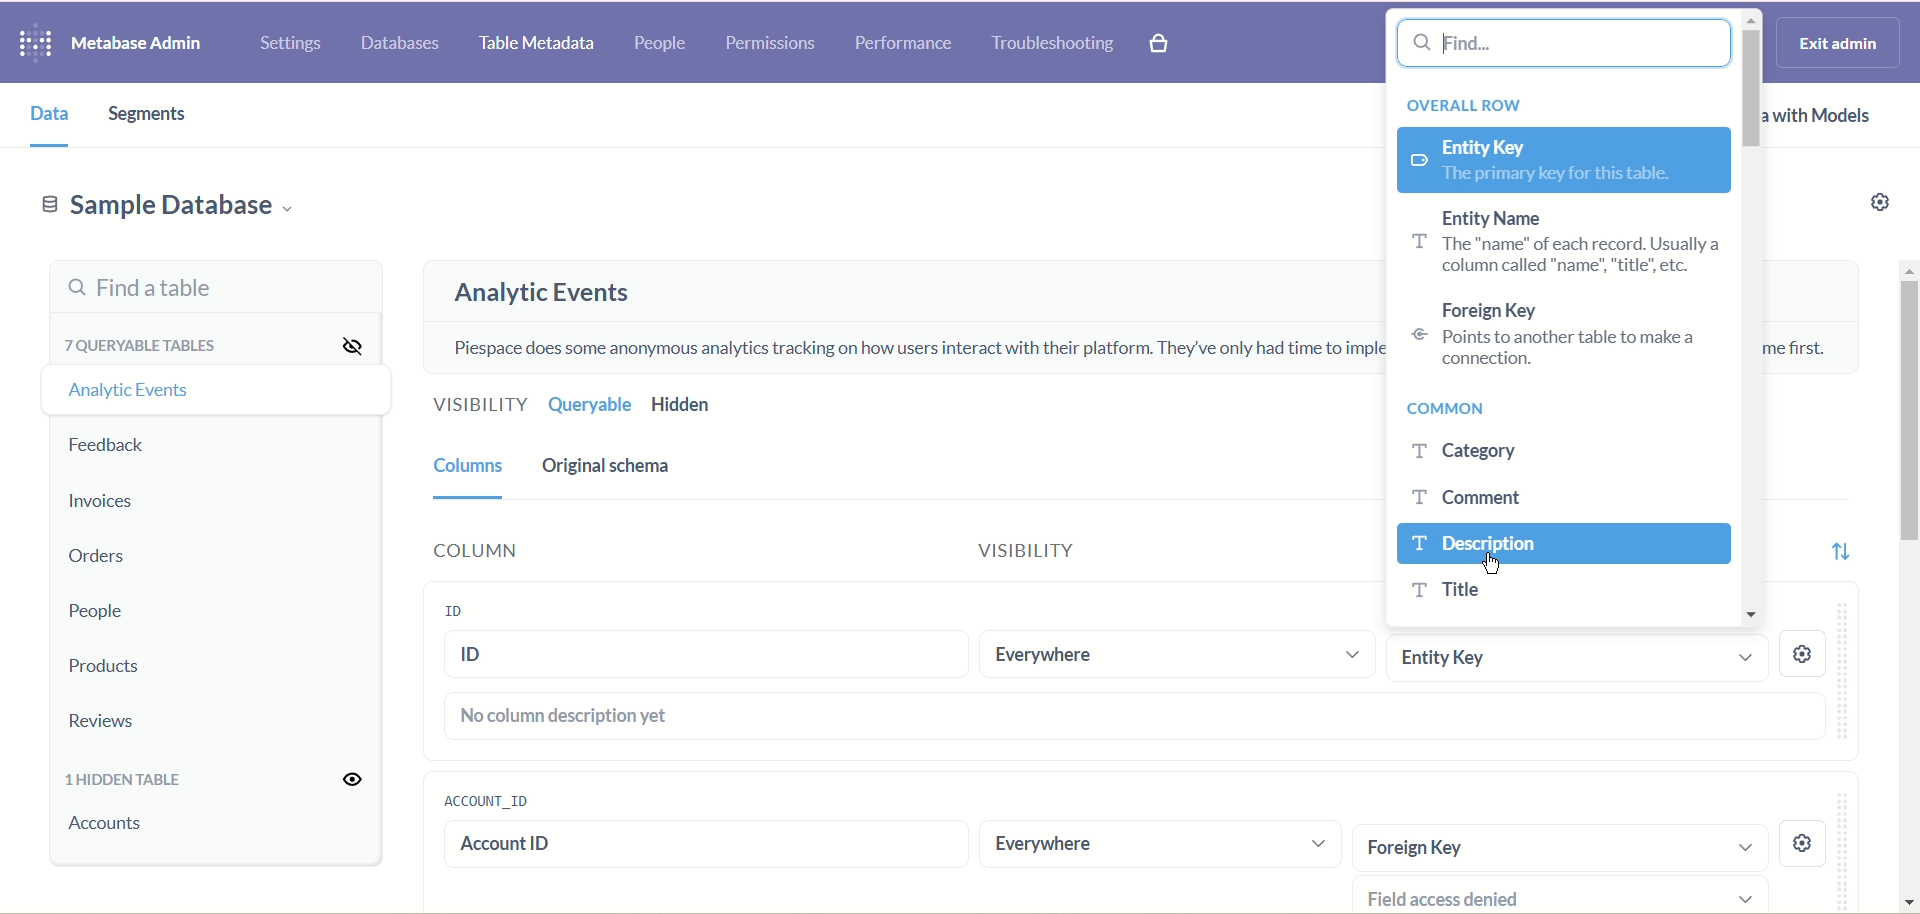 Image resolution: width=1920 pixels, height=914 pixels. What do you see at coordinates (43, 115) in the screenshot?
I see `data` at bounding box center [43, 115].